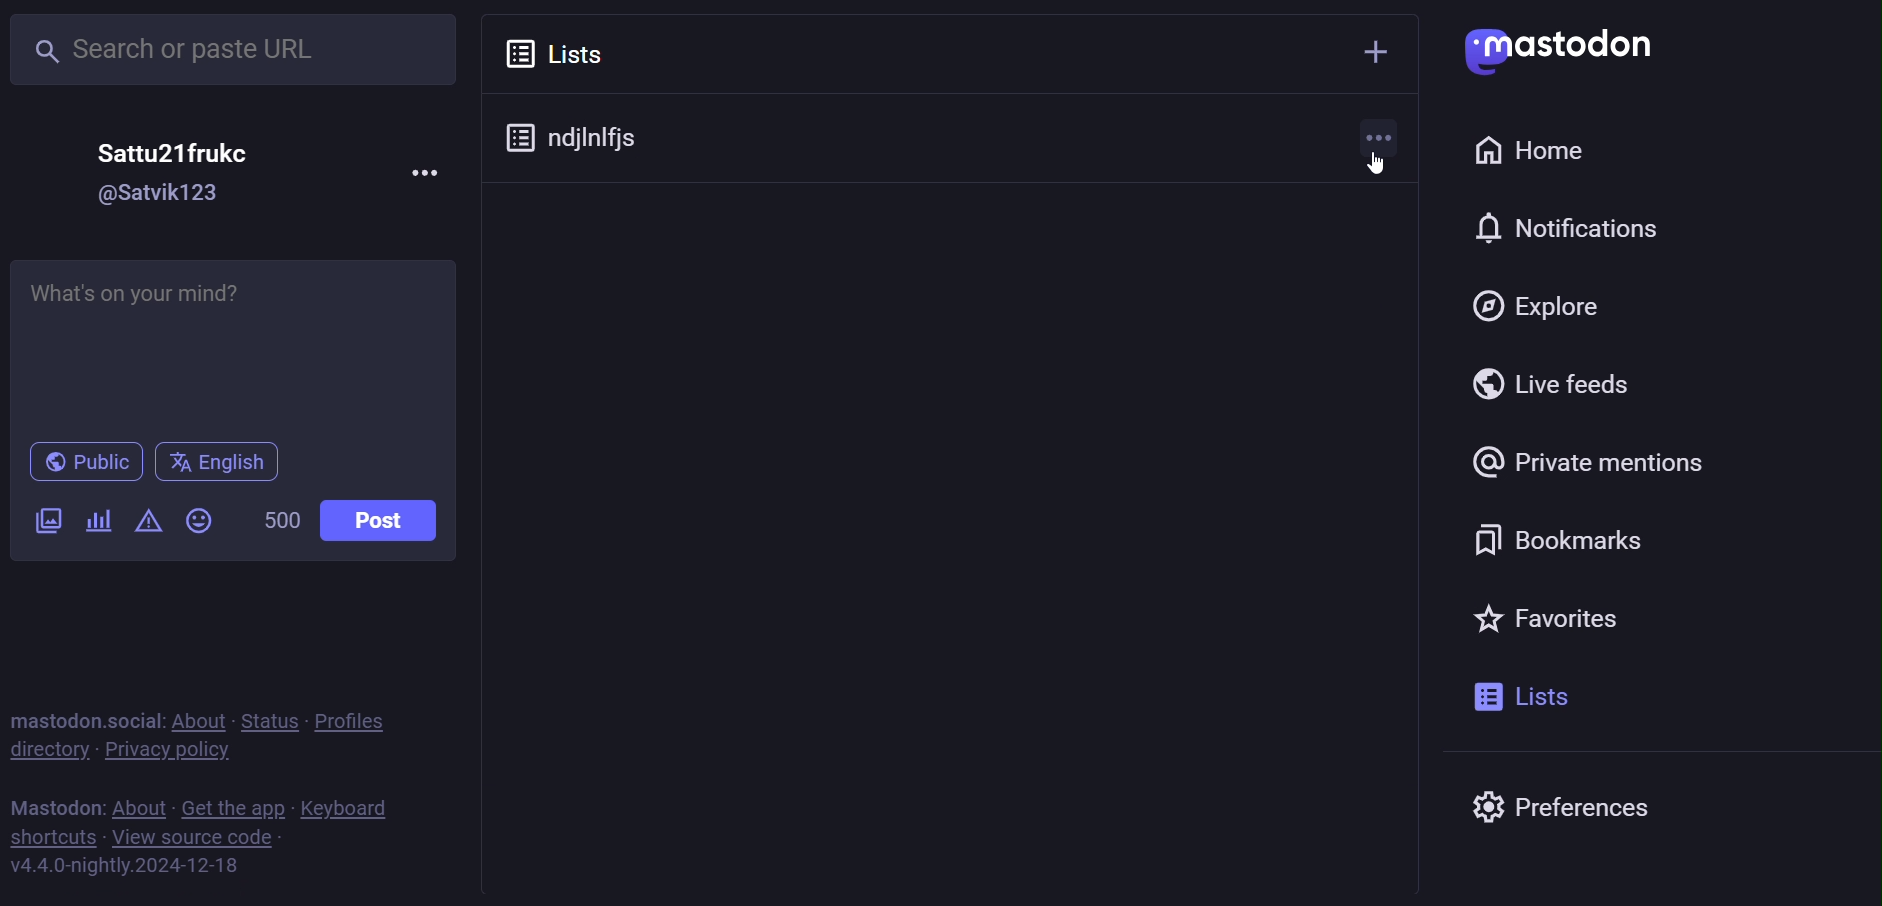 This screenshot has width=1882, height=906. Describe the element at coordinates (1562, 619) in the screenshot. I see `favorite` at that location.